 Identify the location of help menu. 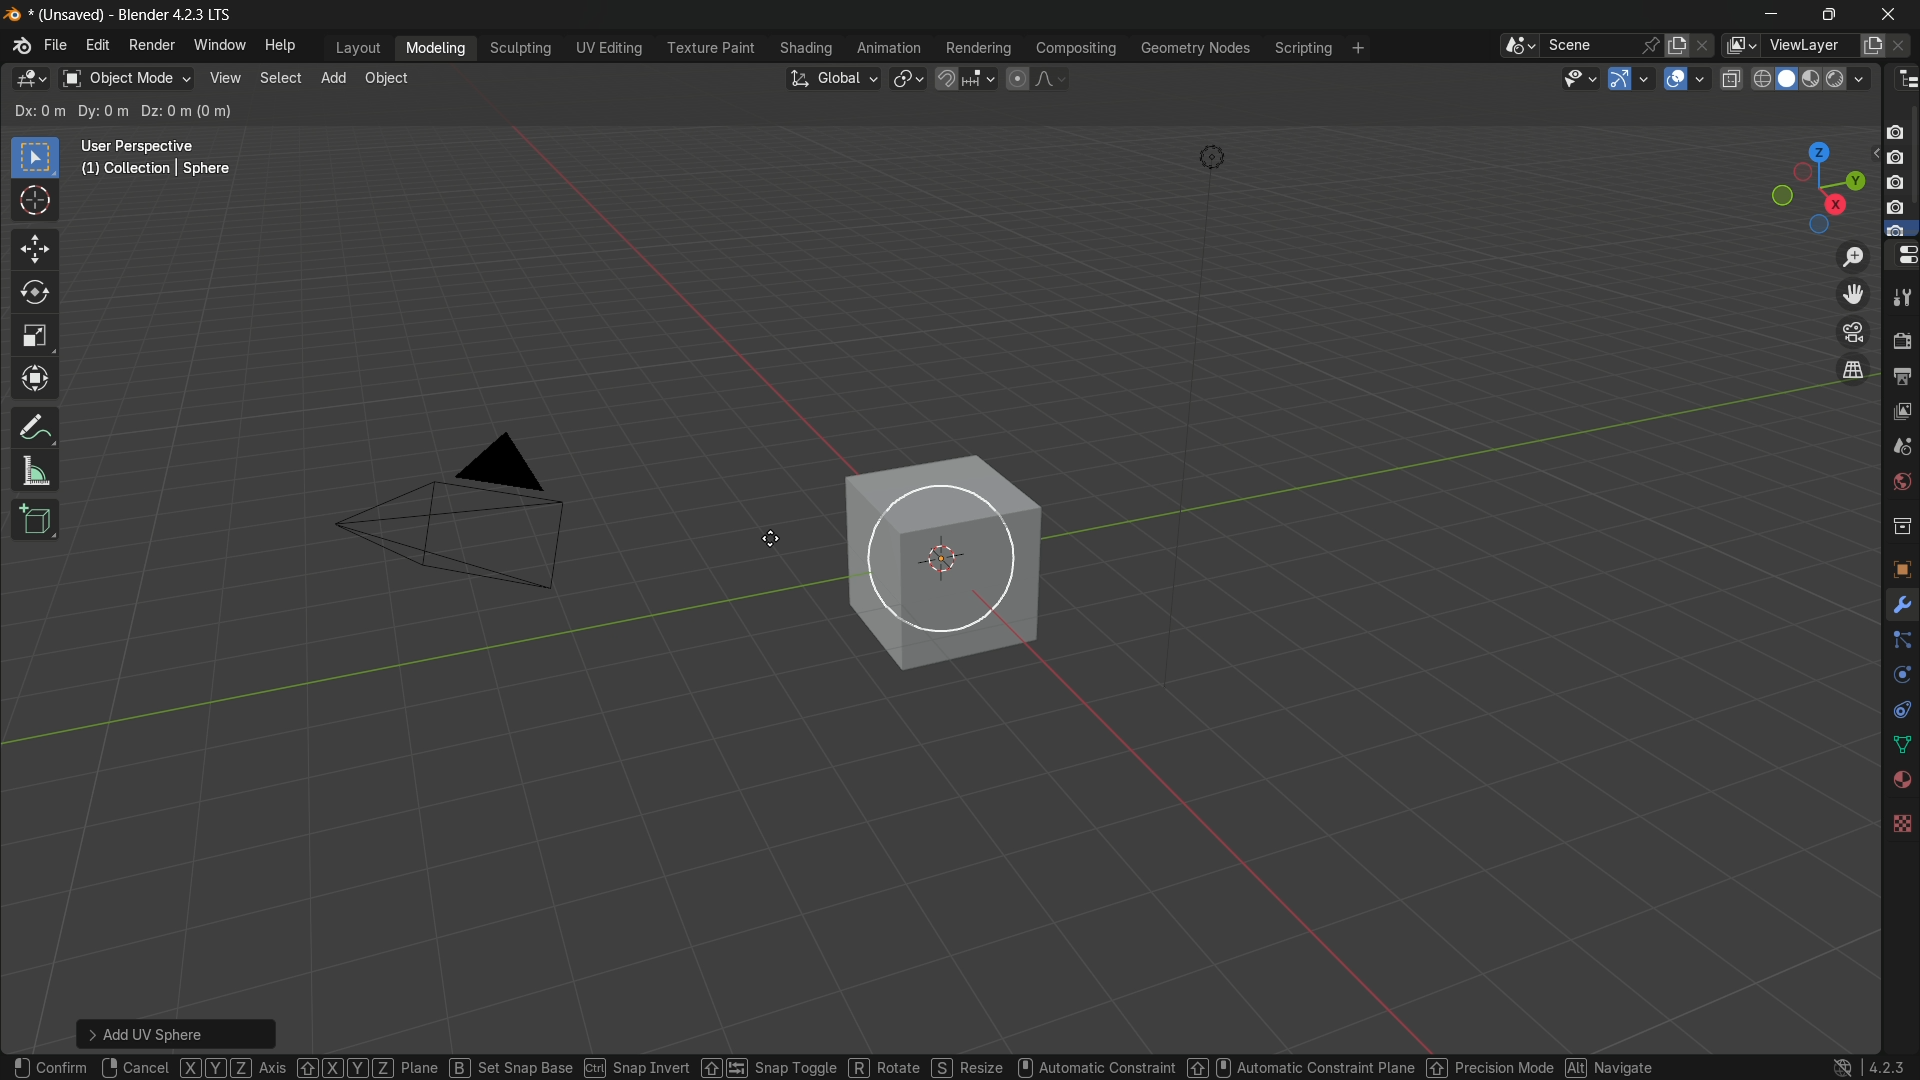
(280, 44).